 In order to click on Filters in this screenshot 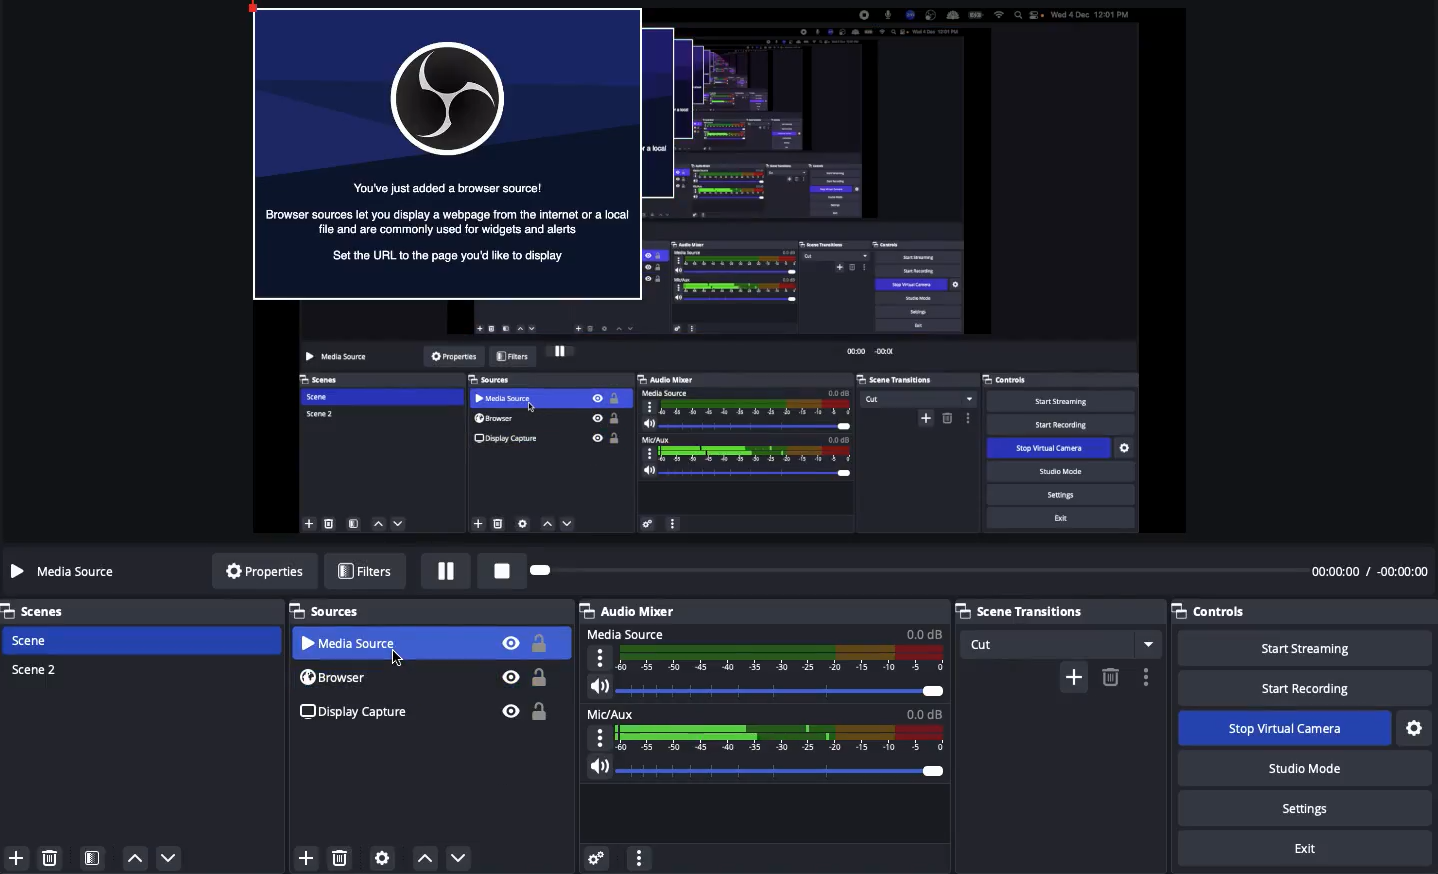, I will do `click(364, 570)`.